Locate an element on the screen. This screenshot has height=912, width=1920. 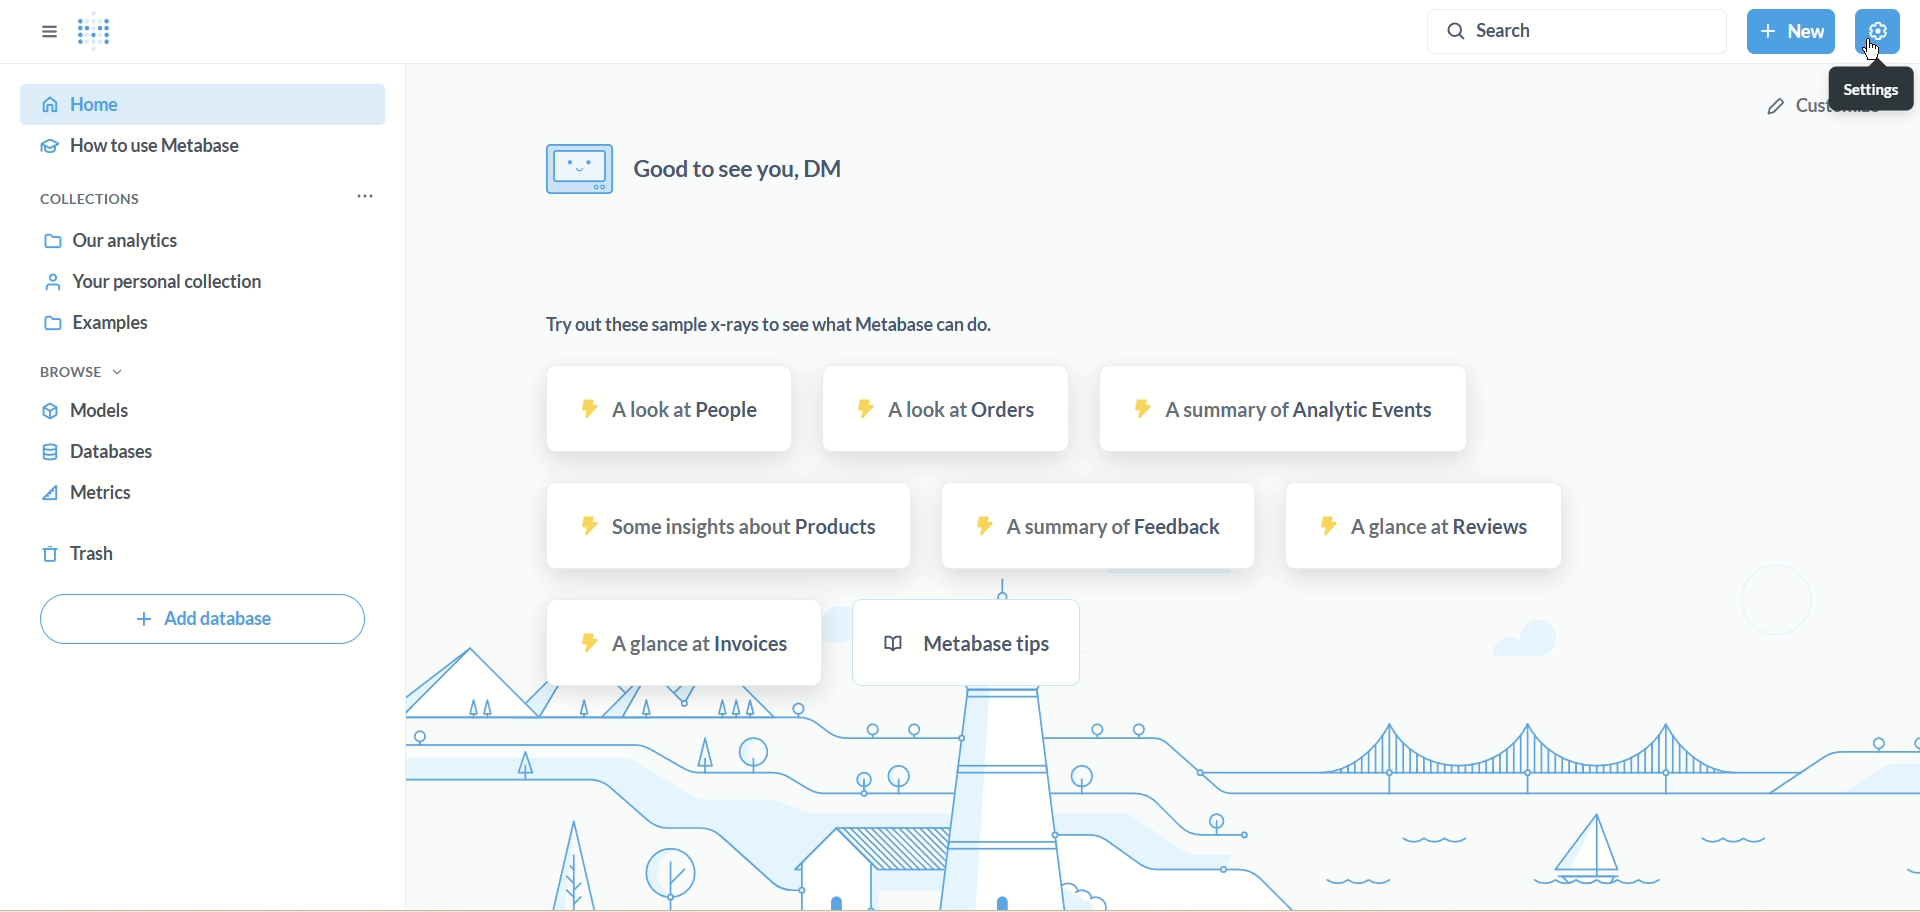
sidebar is located at coordinates (46, 31).